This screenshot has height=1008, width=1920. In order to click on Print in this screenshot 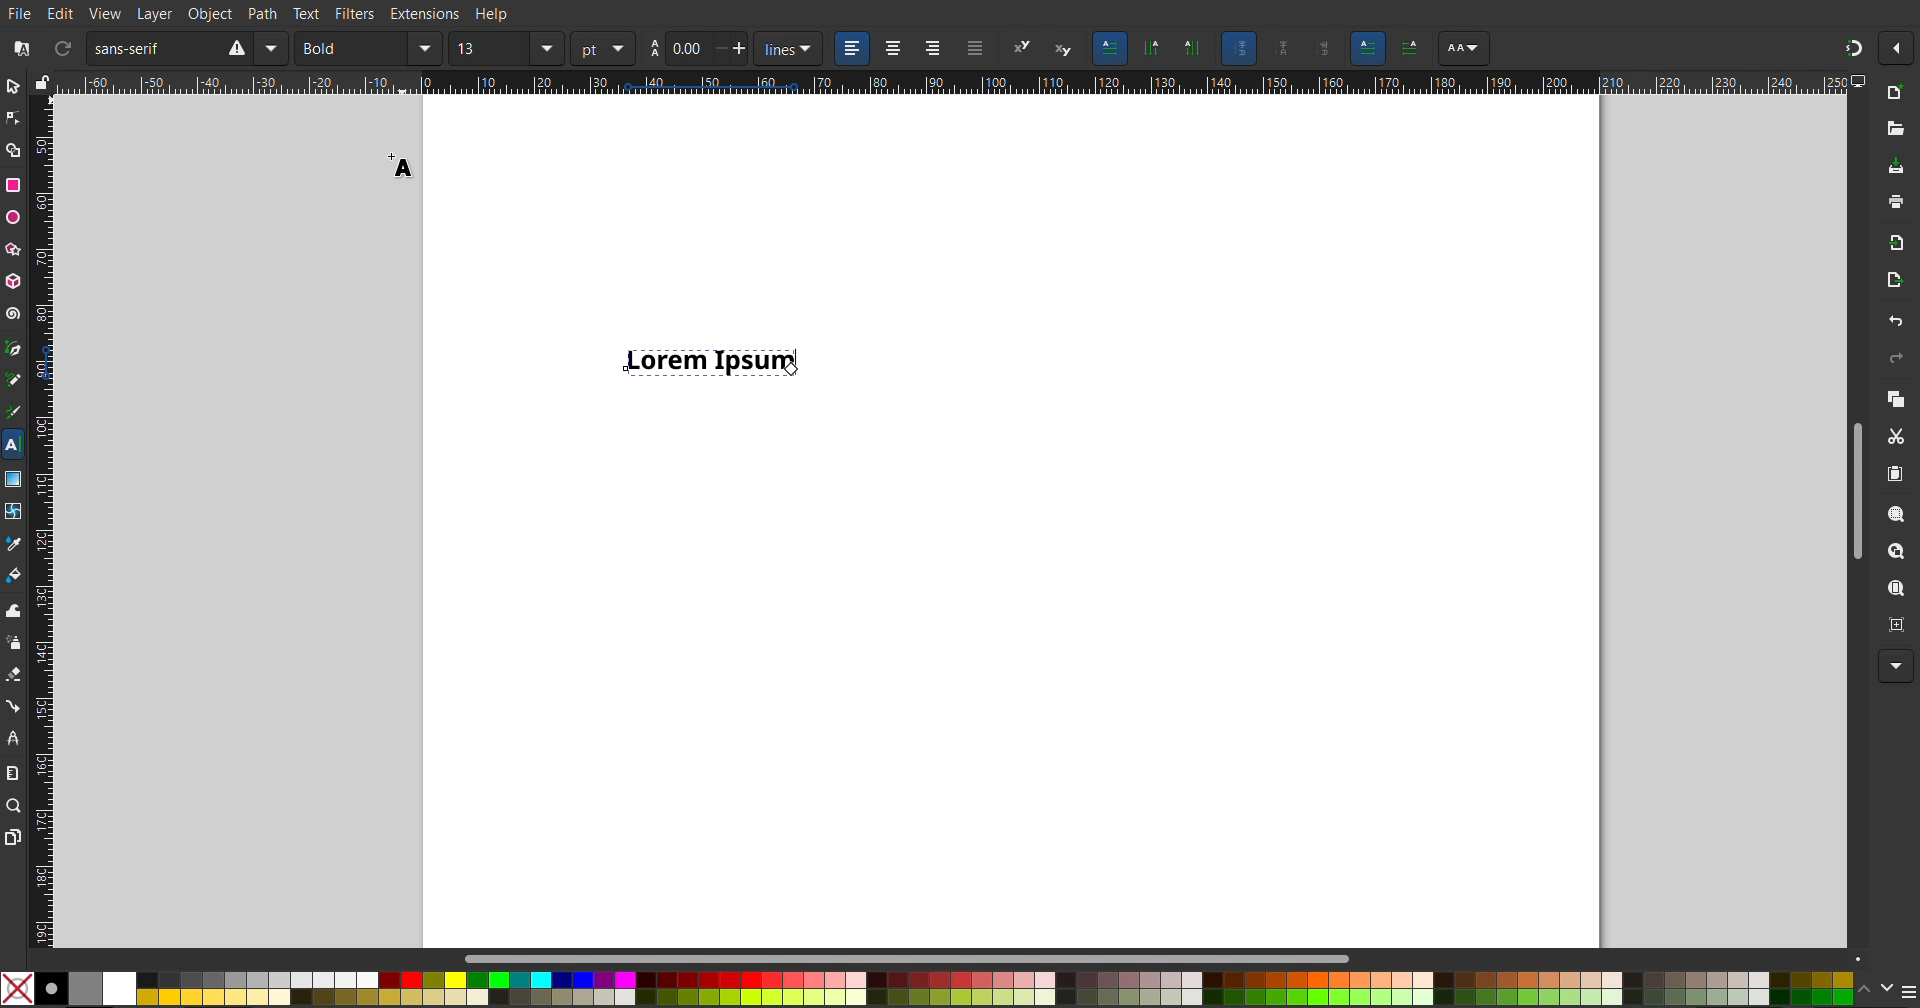, I will do `click(1895, 204)`.